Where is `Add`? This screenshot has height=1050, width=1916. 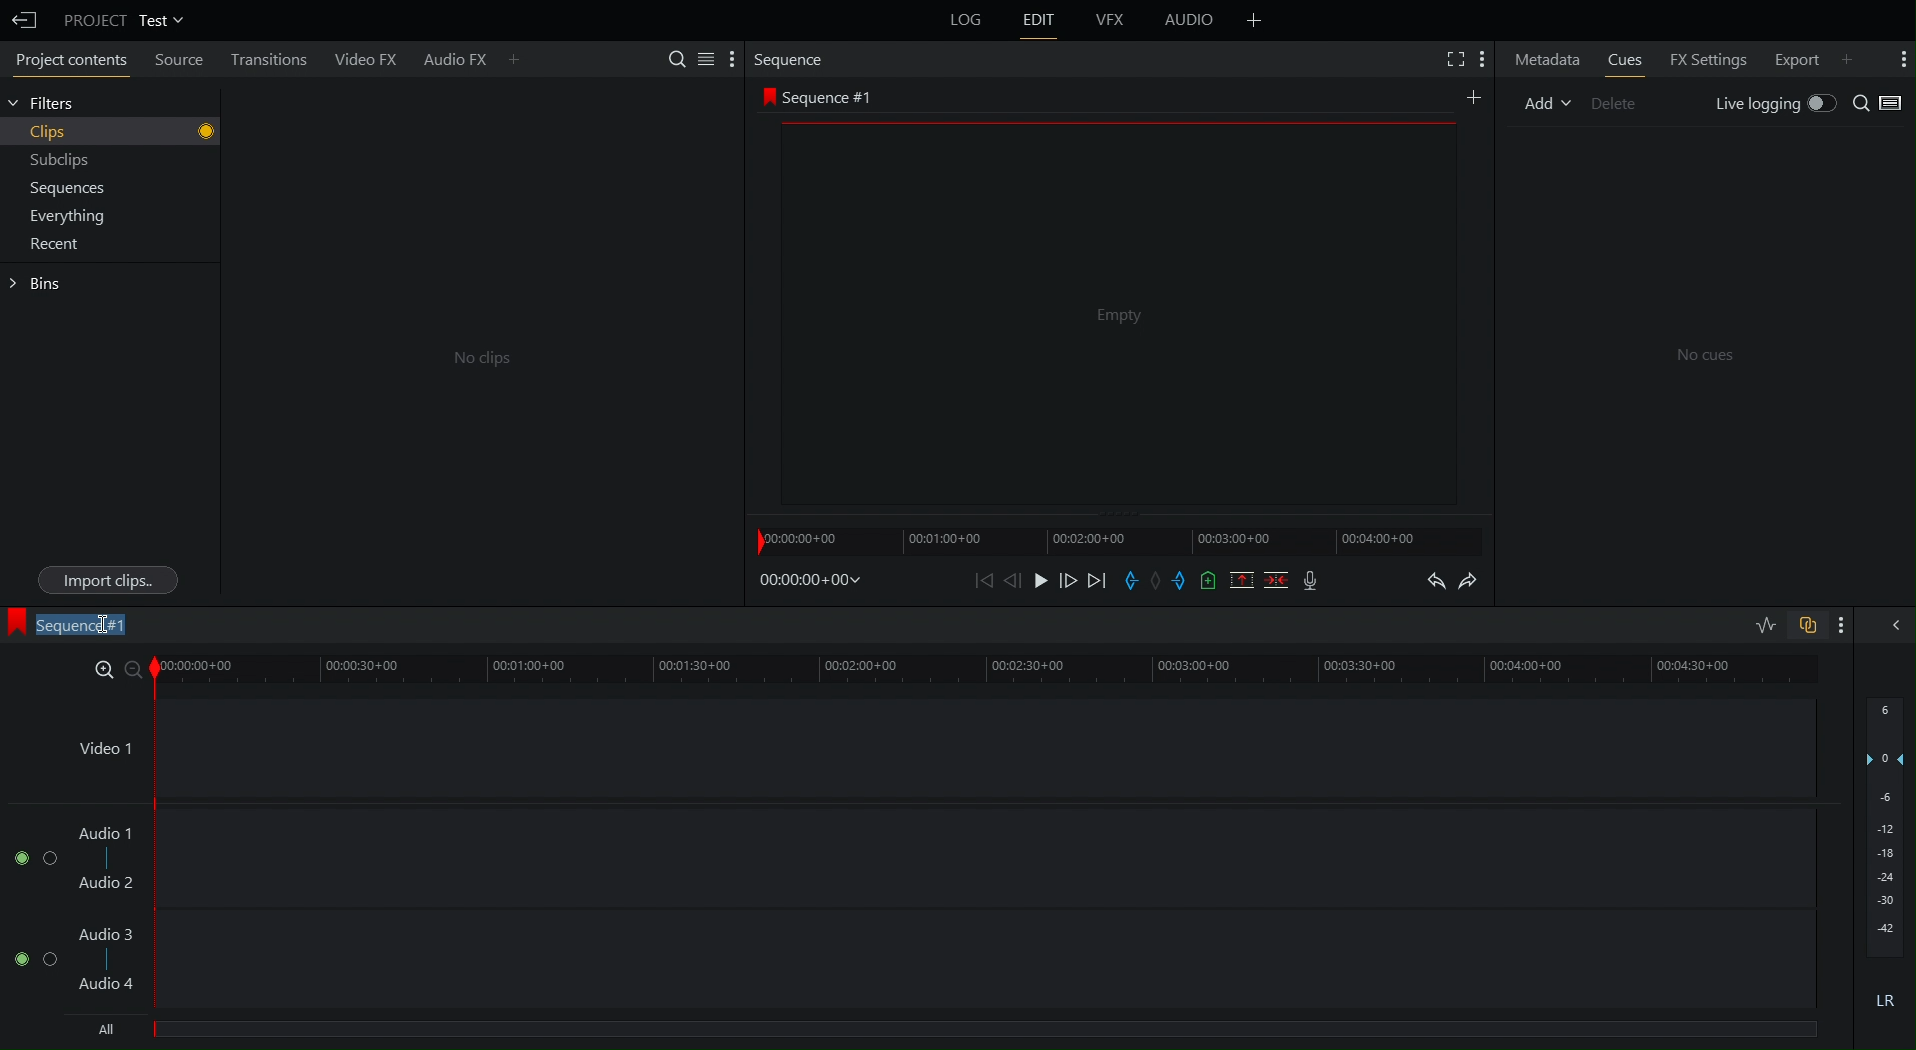 Add is located at coordinates (1252, 20).